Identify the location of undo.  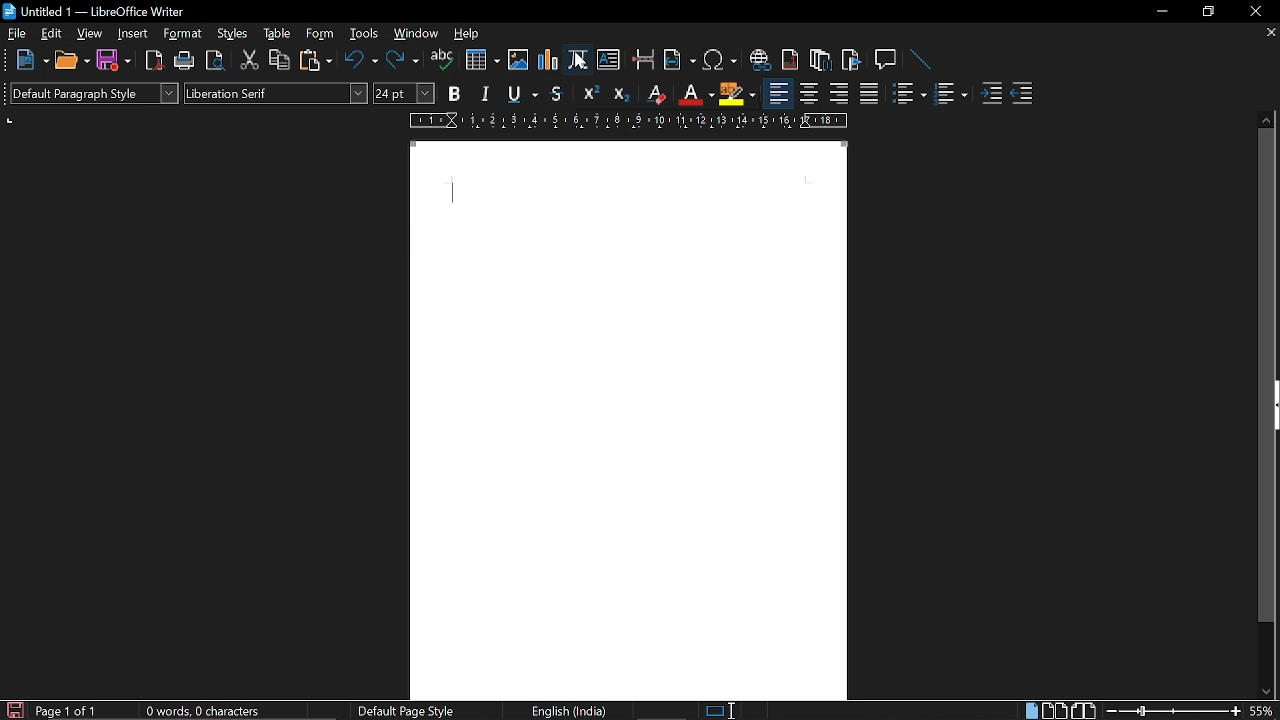
(361, 60).